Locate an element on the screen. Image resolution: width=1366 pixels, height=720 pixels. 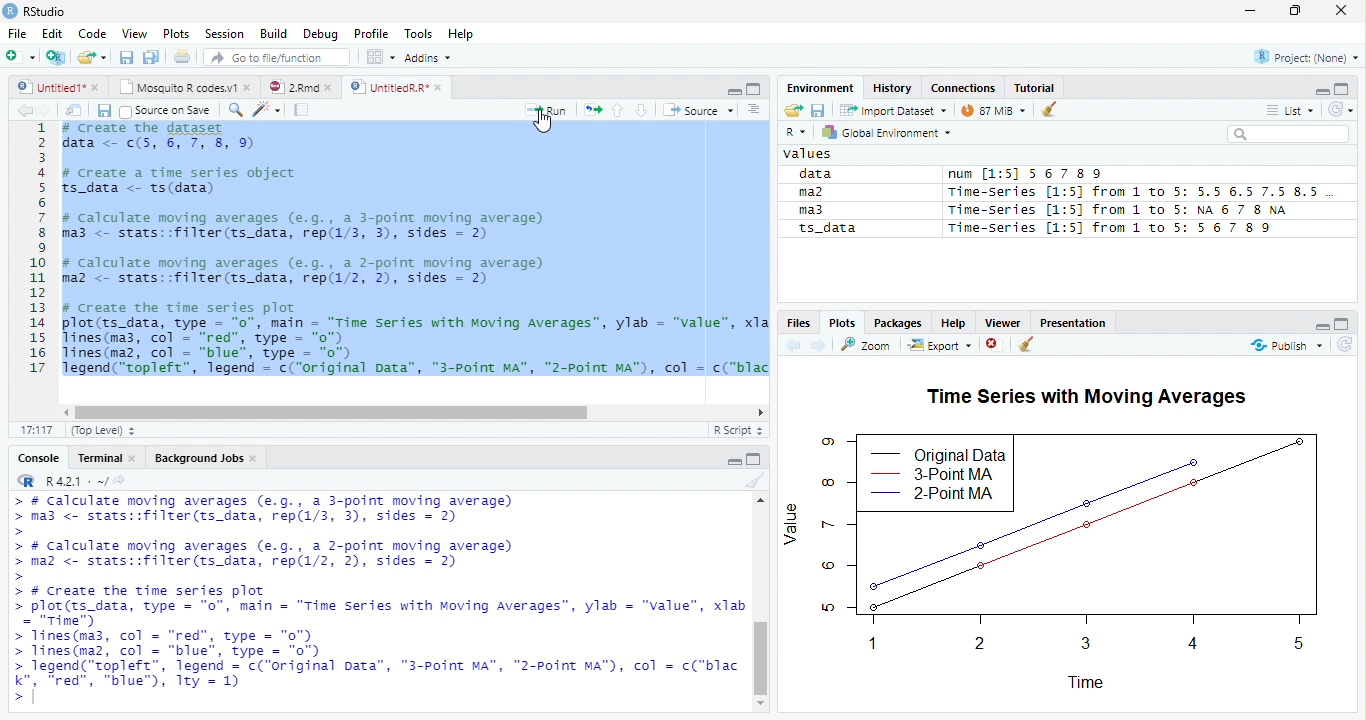
‘Environment is located at coordinates (819, 88).